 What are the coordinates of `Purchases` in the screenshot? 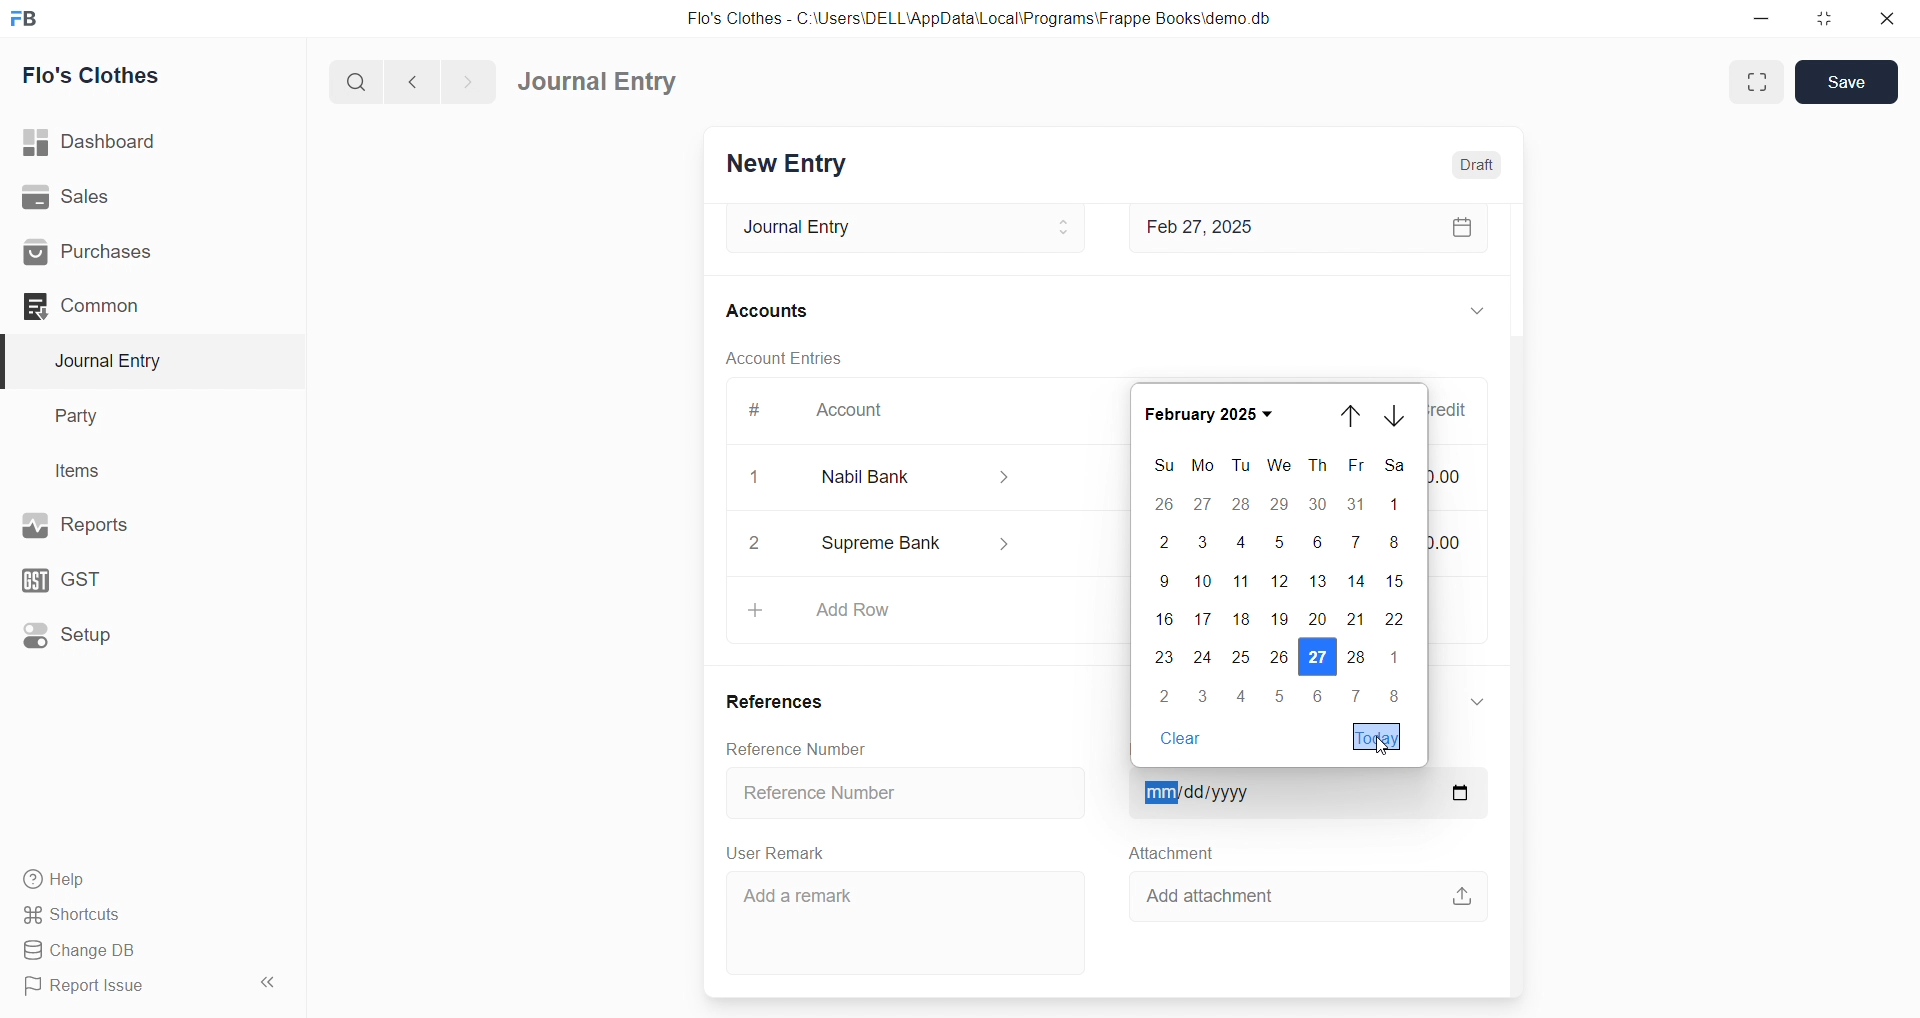 It's located at (121, 254).